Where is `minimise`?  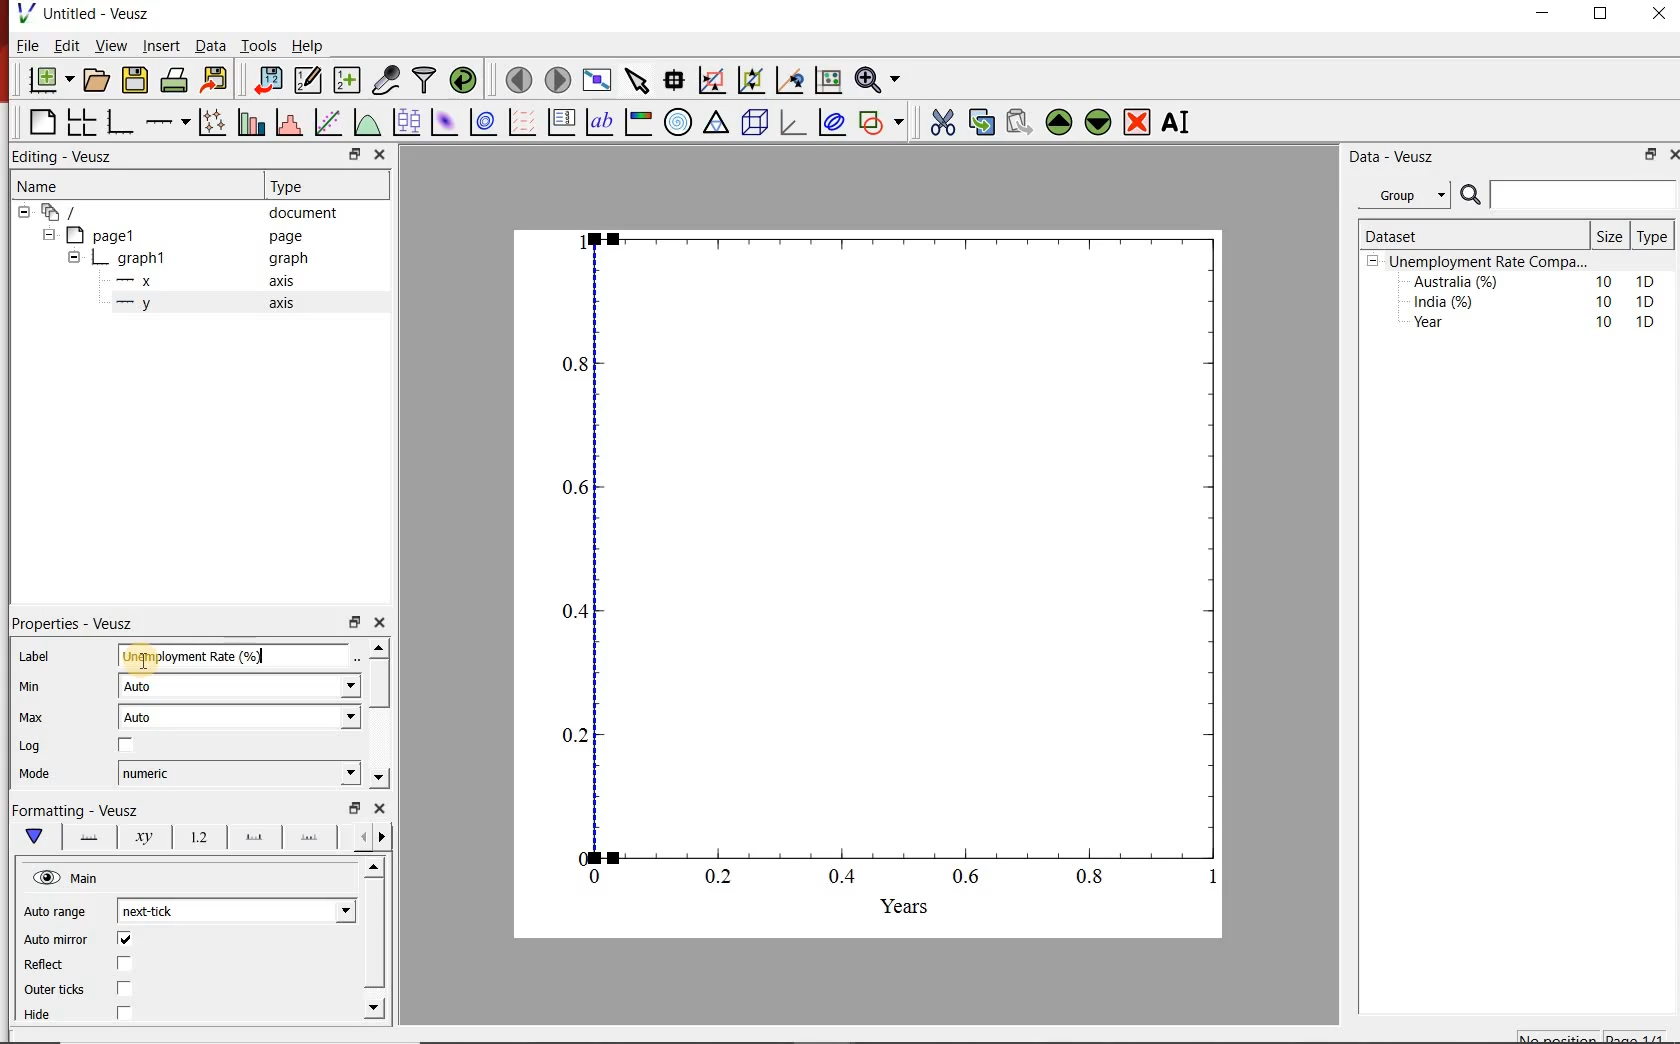 minimise is located at coordinates (1649, 154).